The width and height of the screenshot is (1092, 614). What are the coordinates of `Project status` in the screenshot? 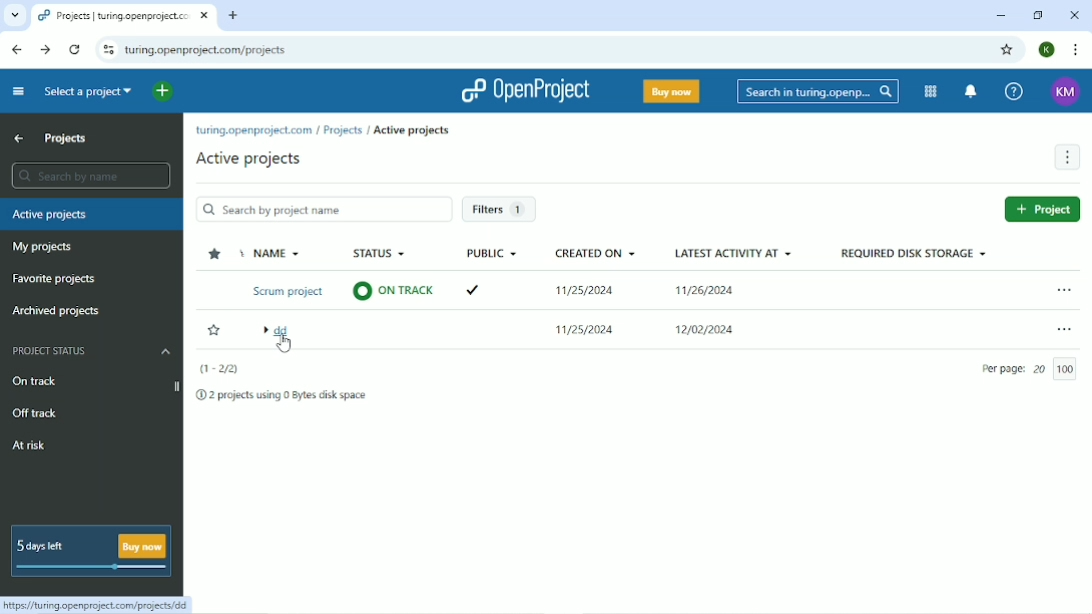 It's located at (90, 351).